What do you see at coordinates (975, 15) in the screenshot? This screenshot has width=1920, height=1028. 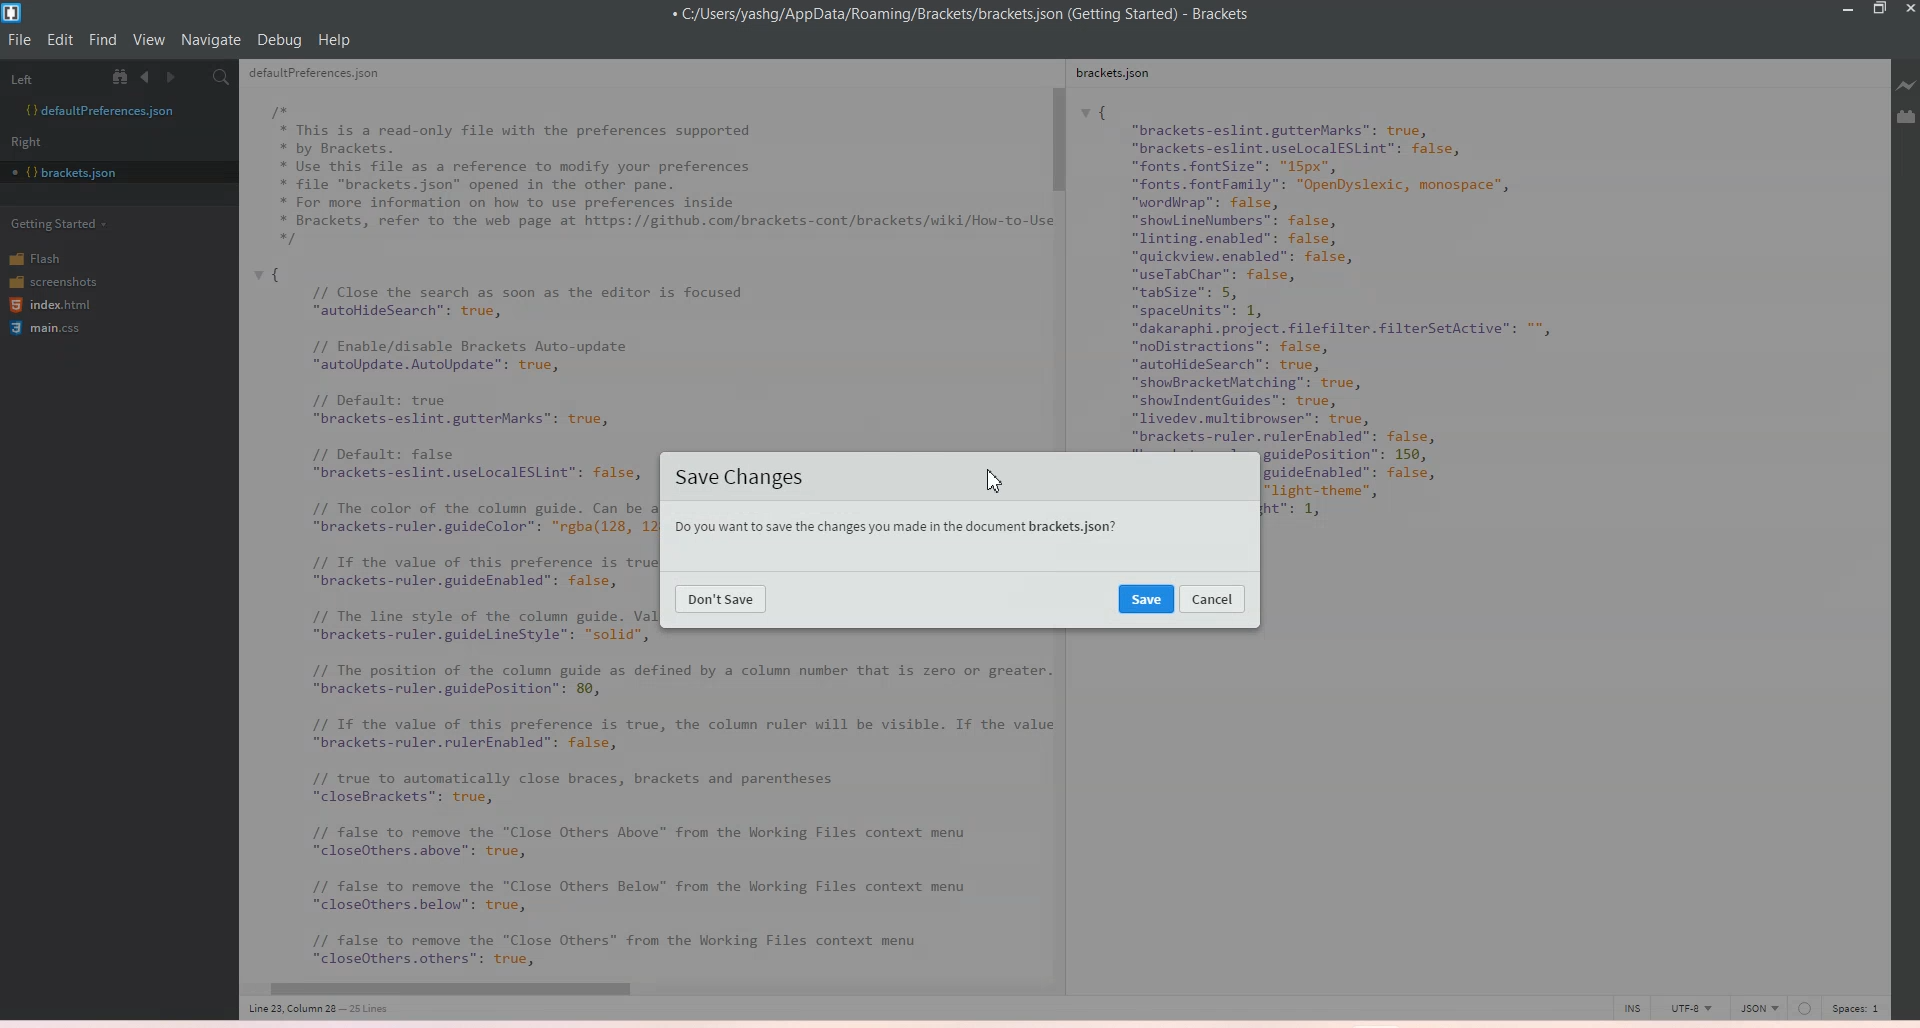 I see `C/Users/yashg/AppData/Roaming/Brackets/brackets json (Getting Started) - Brackets` at bounding box center [975, 15].